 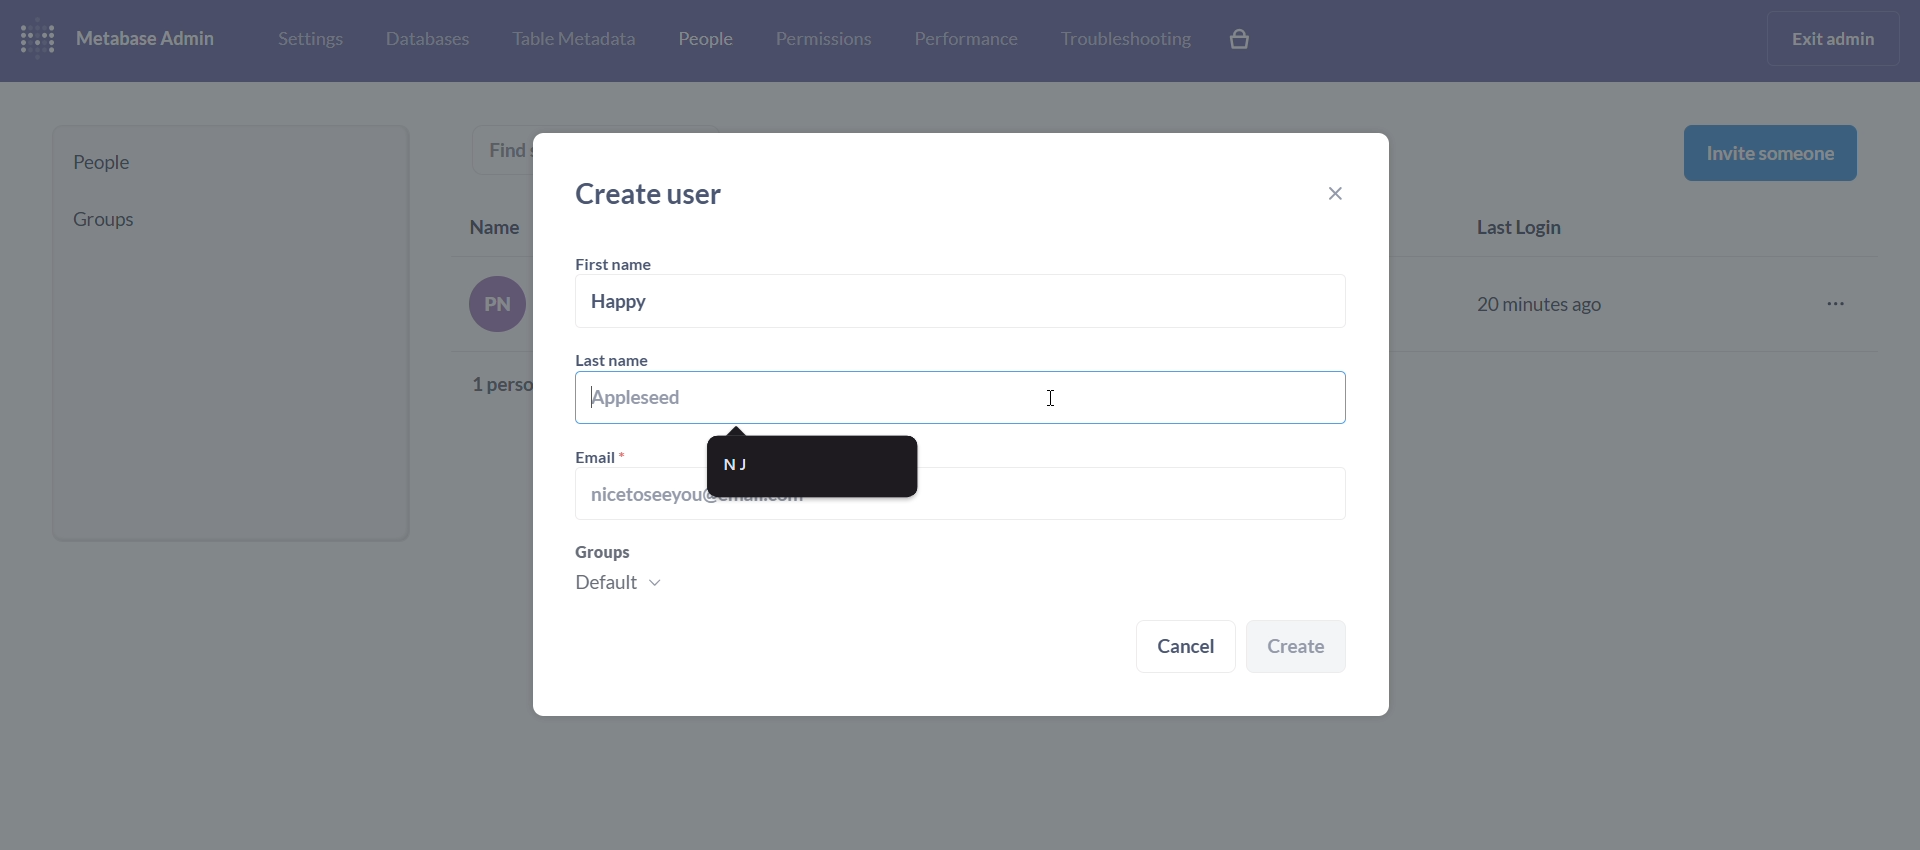 What do you see at coordinates (1297, 648) in the screenshot?
I see `create` at bounding box center [1297, 648].